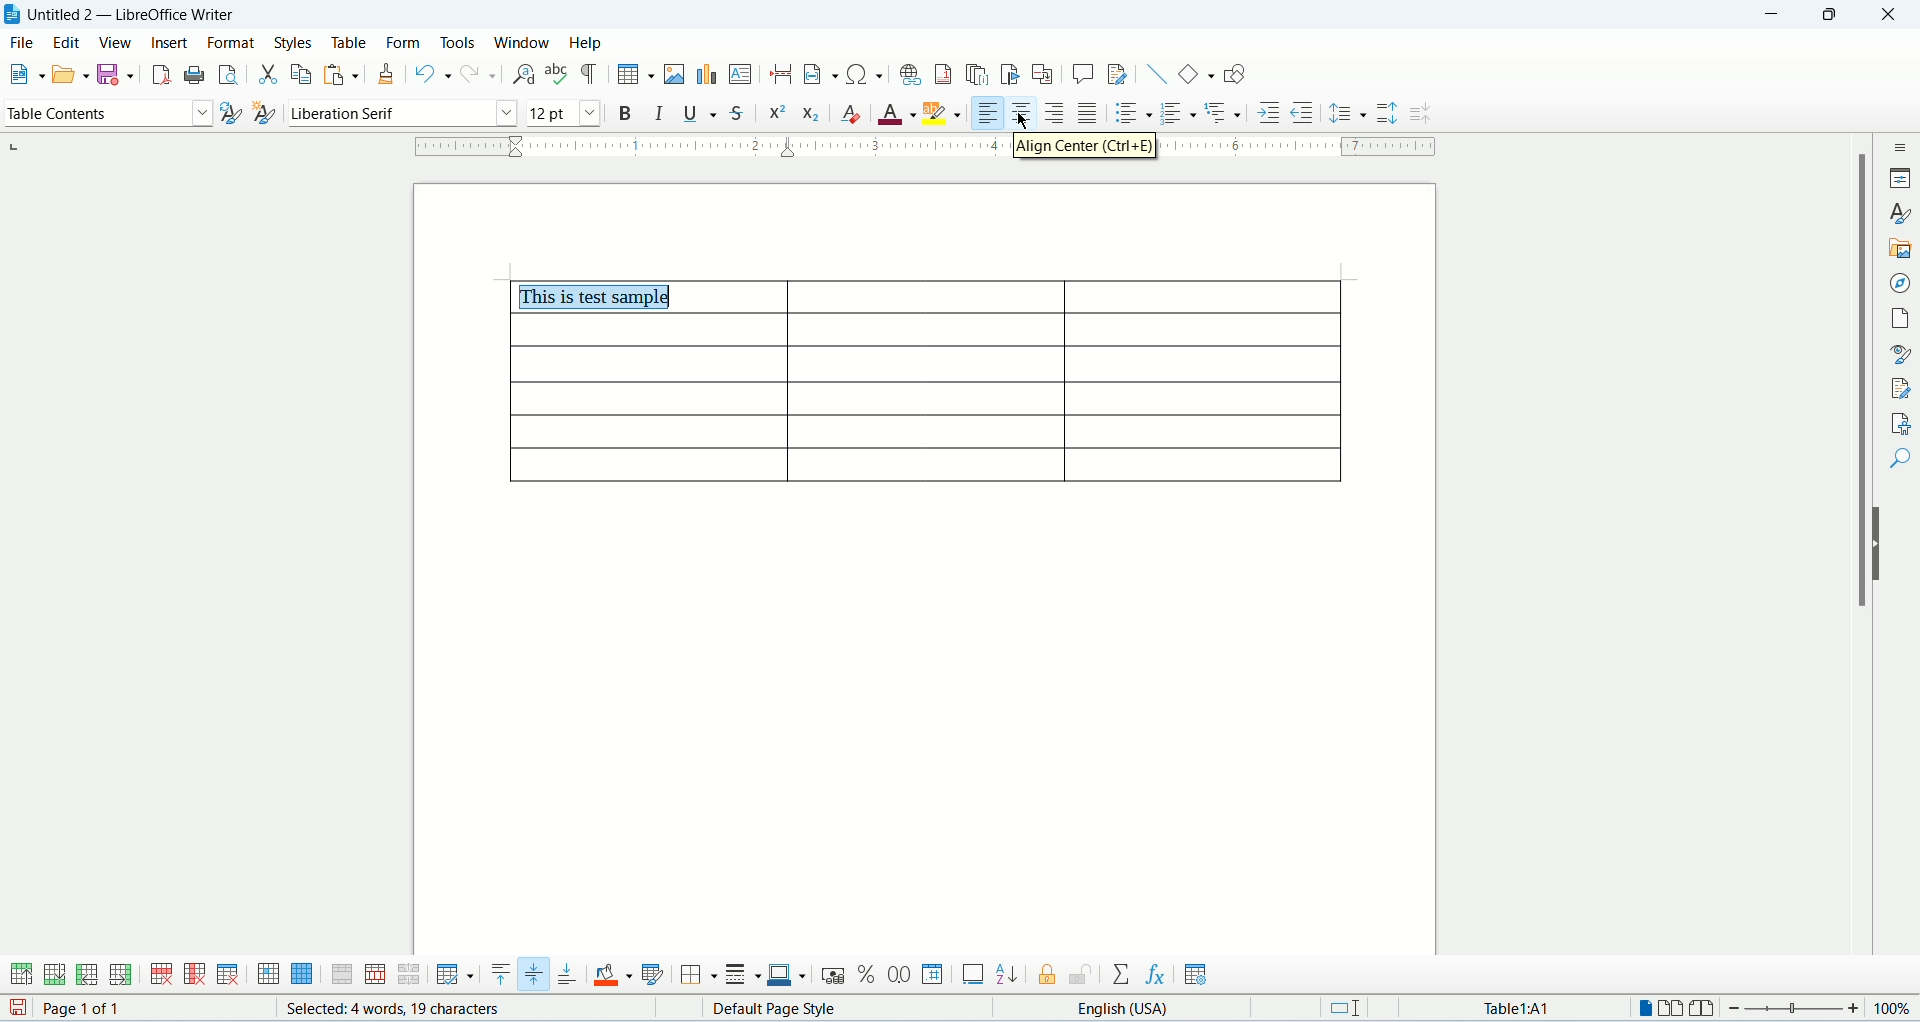 This screenshot has height=1022, width=1920. I want to click on formatting marks, so click(591, 72).